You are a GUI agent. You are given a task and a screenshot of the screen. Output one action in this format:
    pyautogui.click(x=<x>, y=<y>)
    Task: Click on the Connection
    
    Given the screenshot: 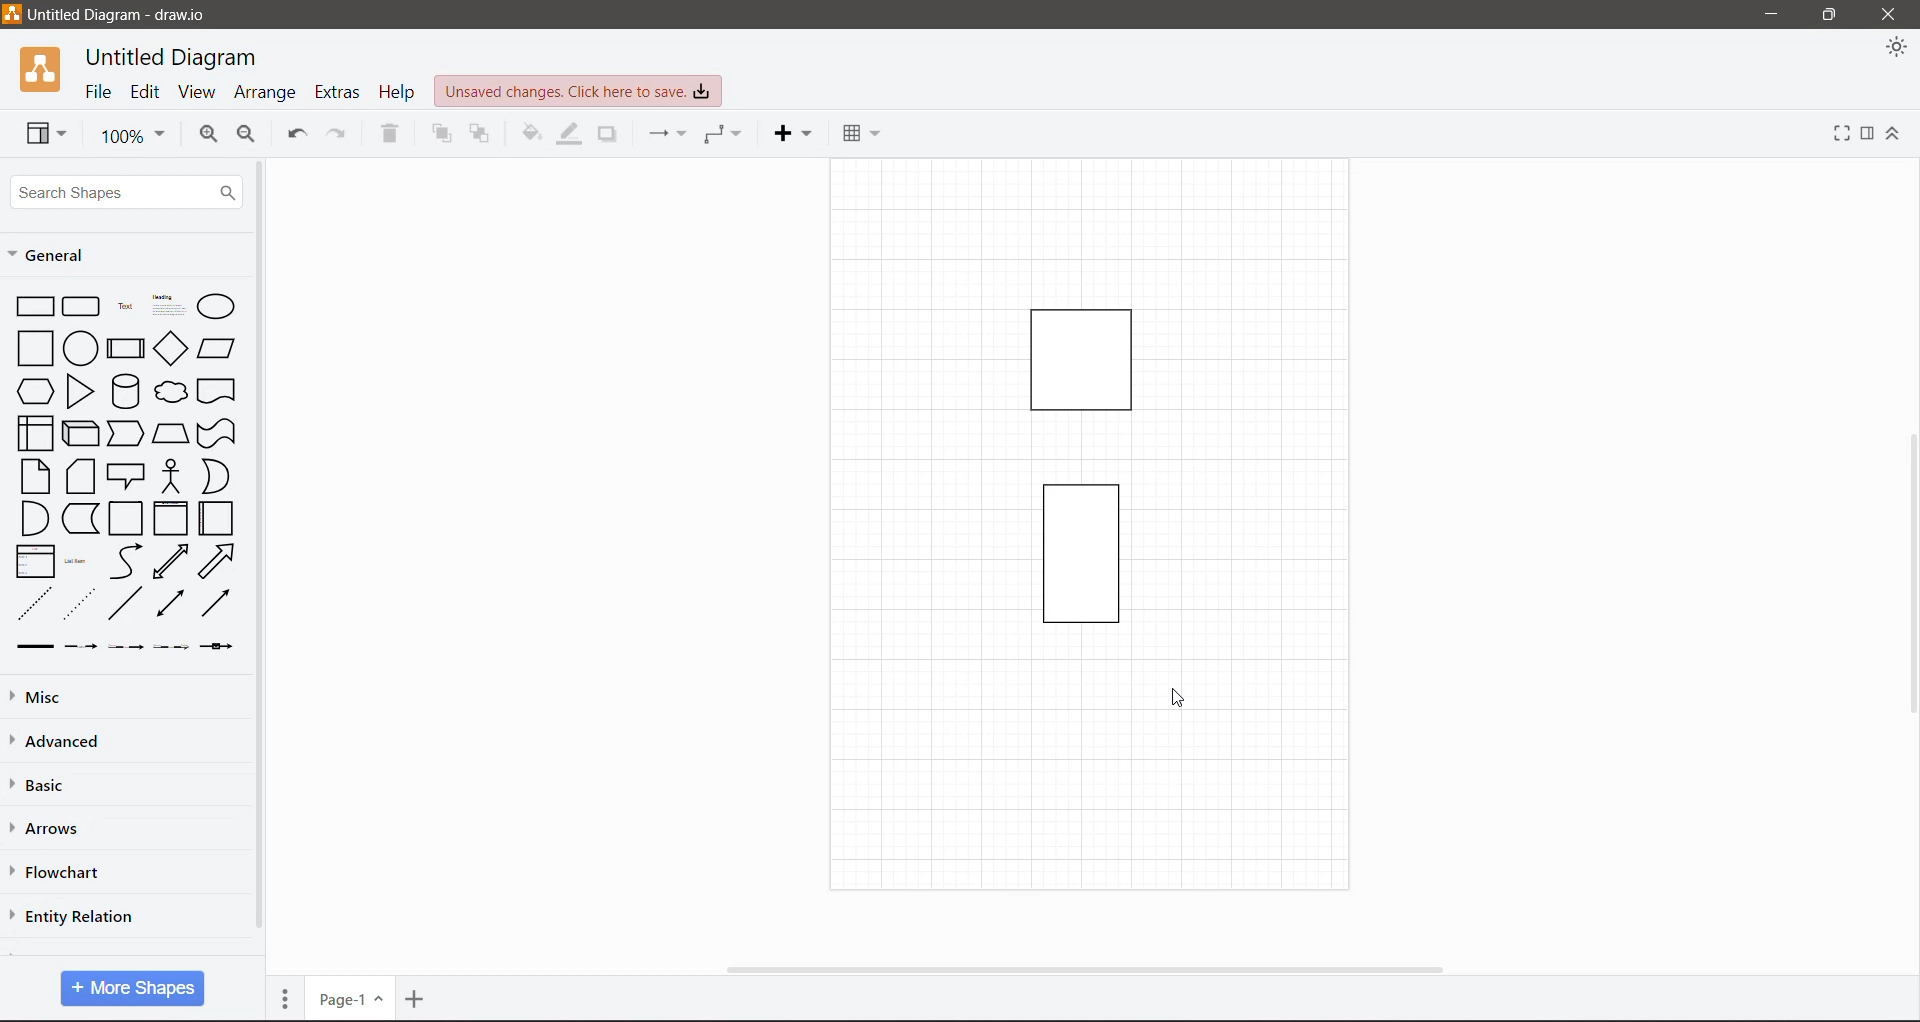 What is the action you would take?
    pyautogui.click(x=669, y=134)
    